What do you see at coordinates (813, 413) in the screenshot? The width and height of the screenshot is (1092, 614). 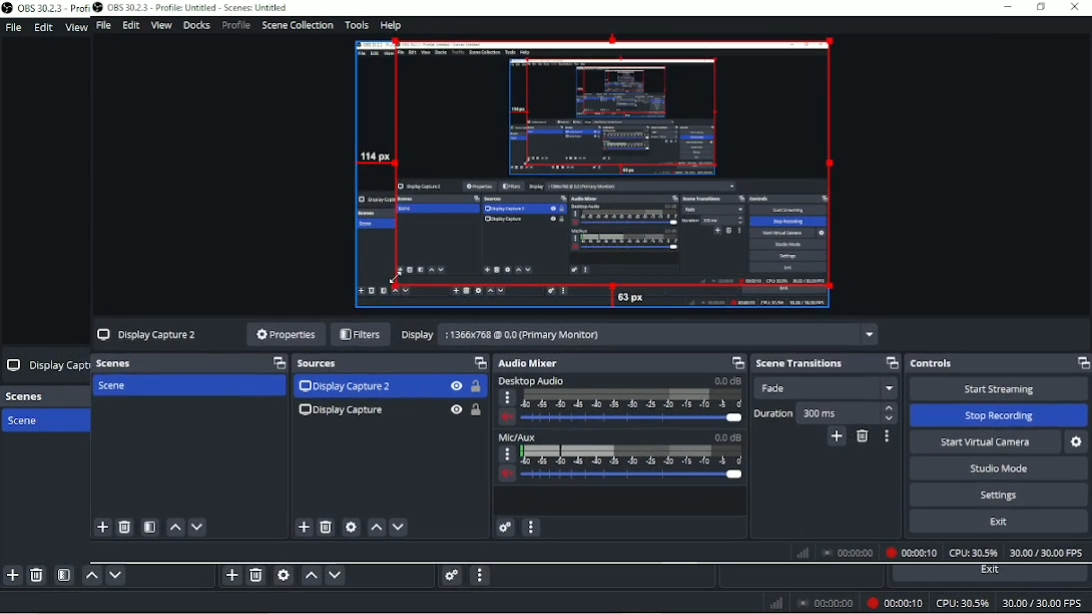 I see `Duration 300 ms` at bounding box center [813, 413].